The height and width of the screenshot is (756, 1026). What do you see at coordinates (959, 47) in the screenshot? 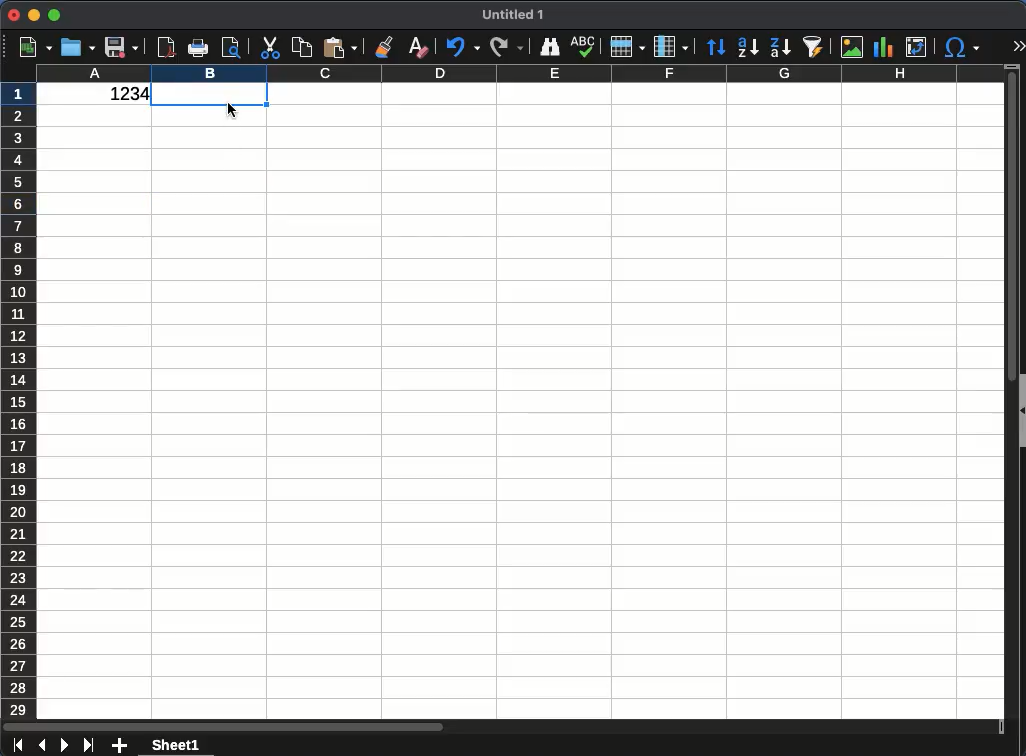
I see `special characters` at bounding box center [959, 47].